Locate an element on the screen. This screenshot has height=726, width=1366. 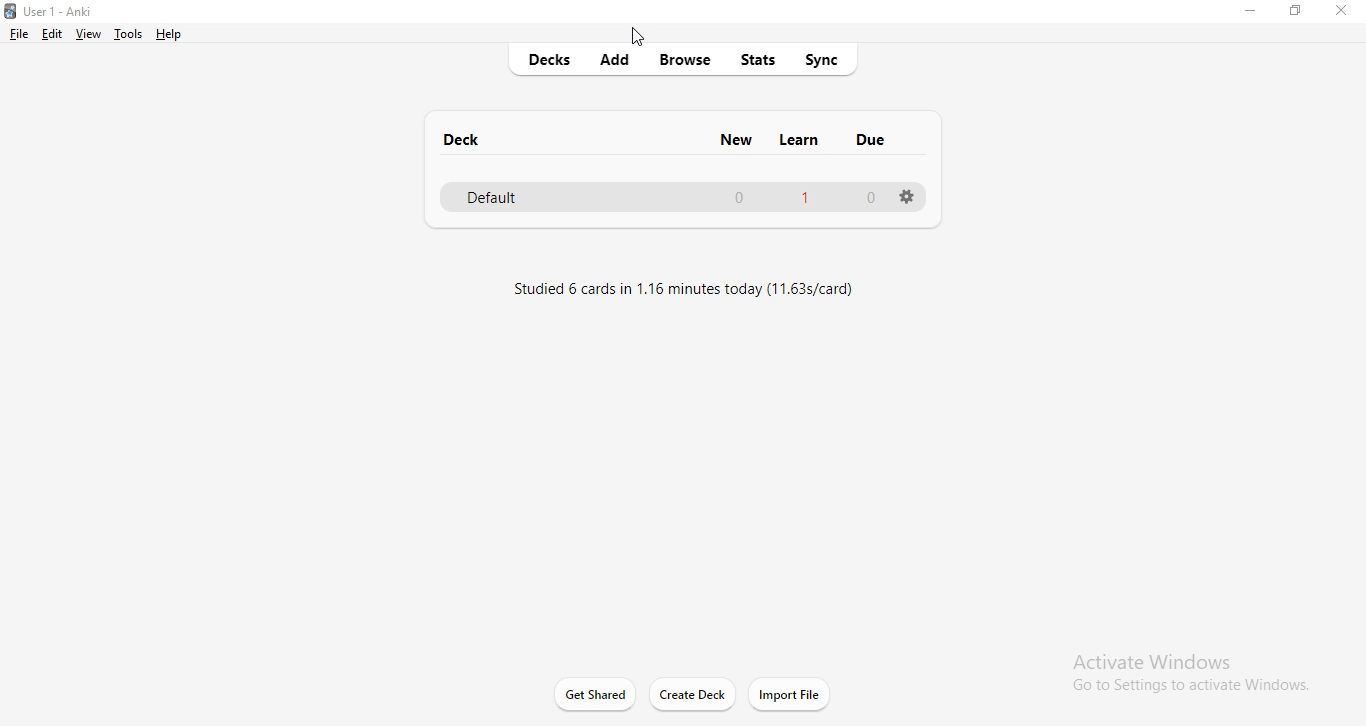
new is located at coordinates (732, 138).